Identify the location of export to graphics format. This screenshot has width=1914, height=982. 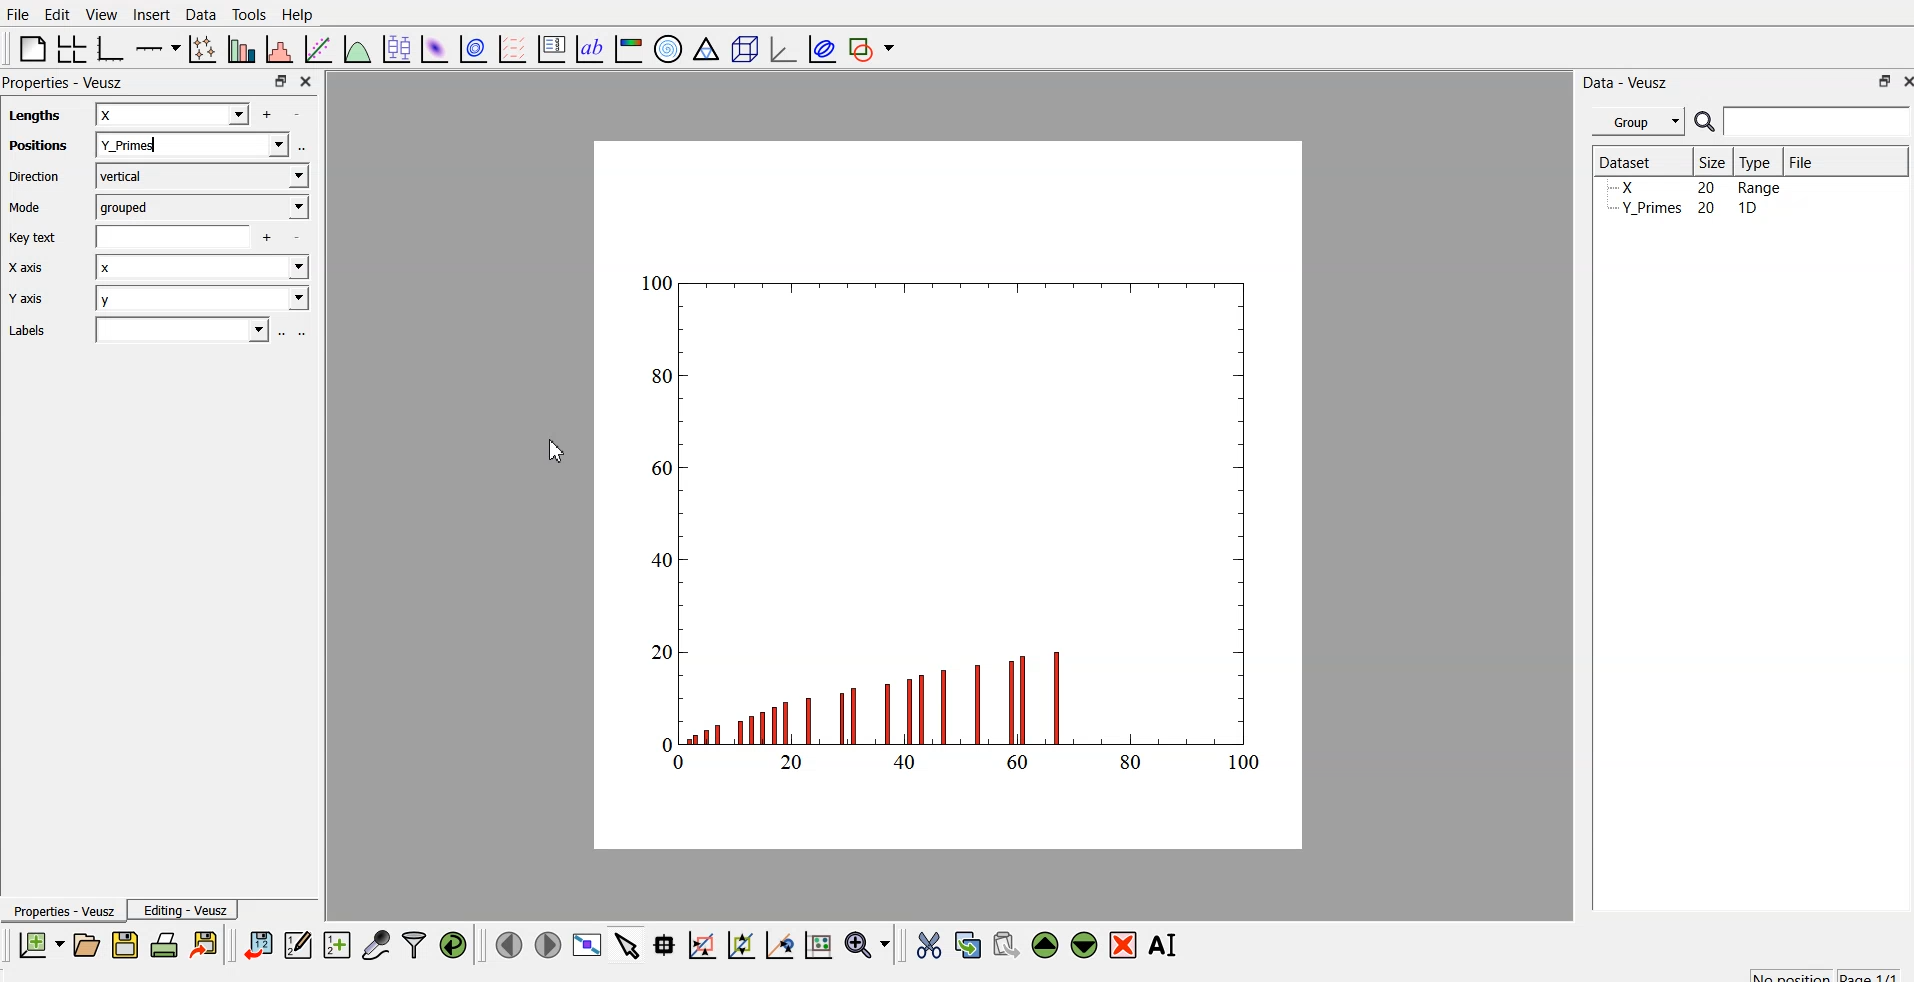
(208, 944).